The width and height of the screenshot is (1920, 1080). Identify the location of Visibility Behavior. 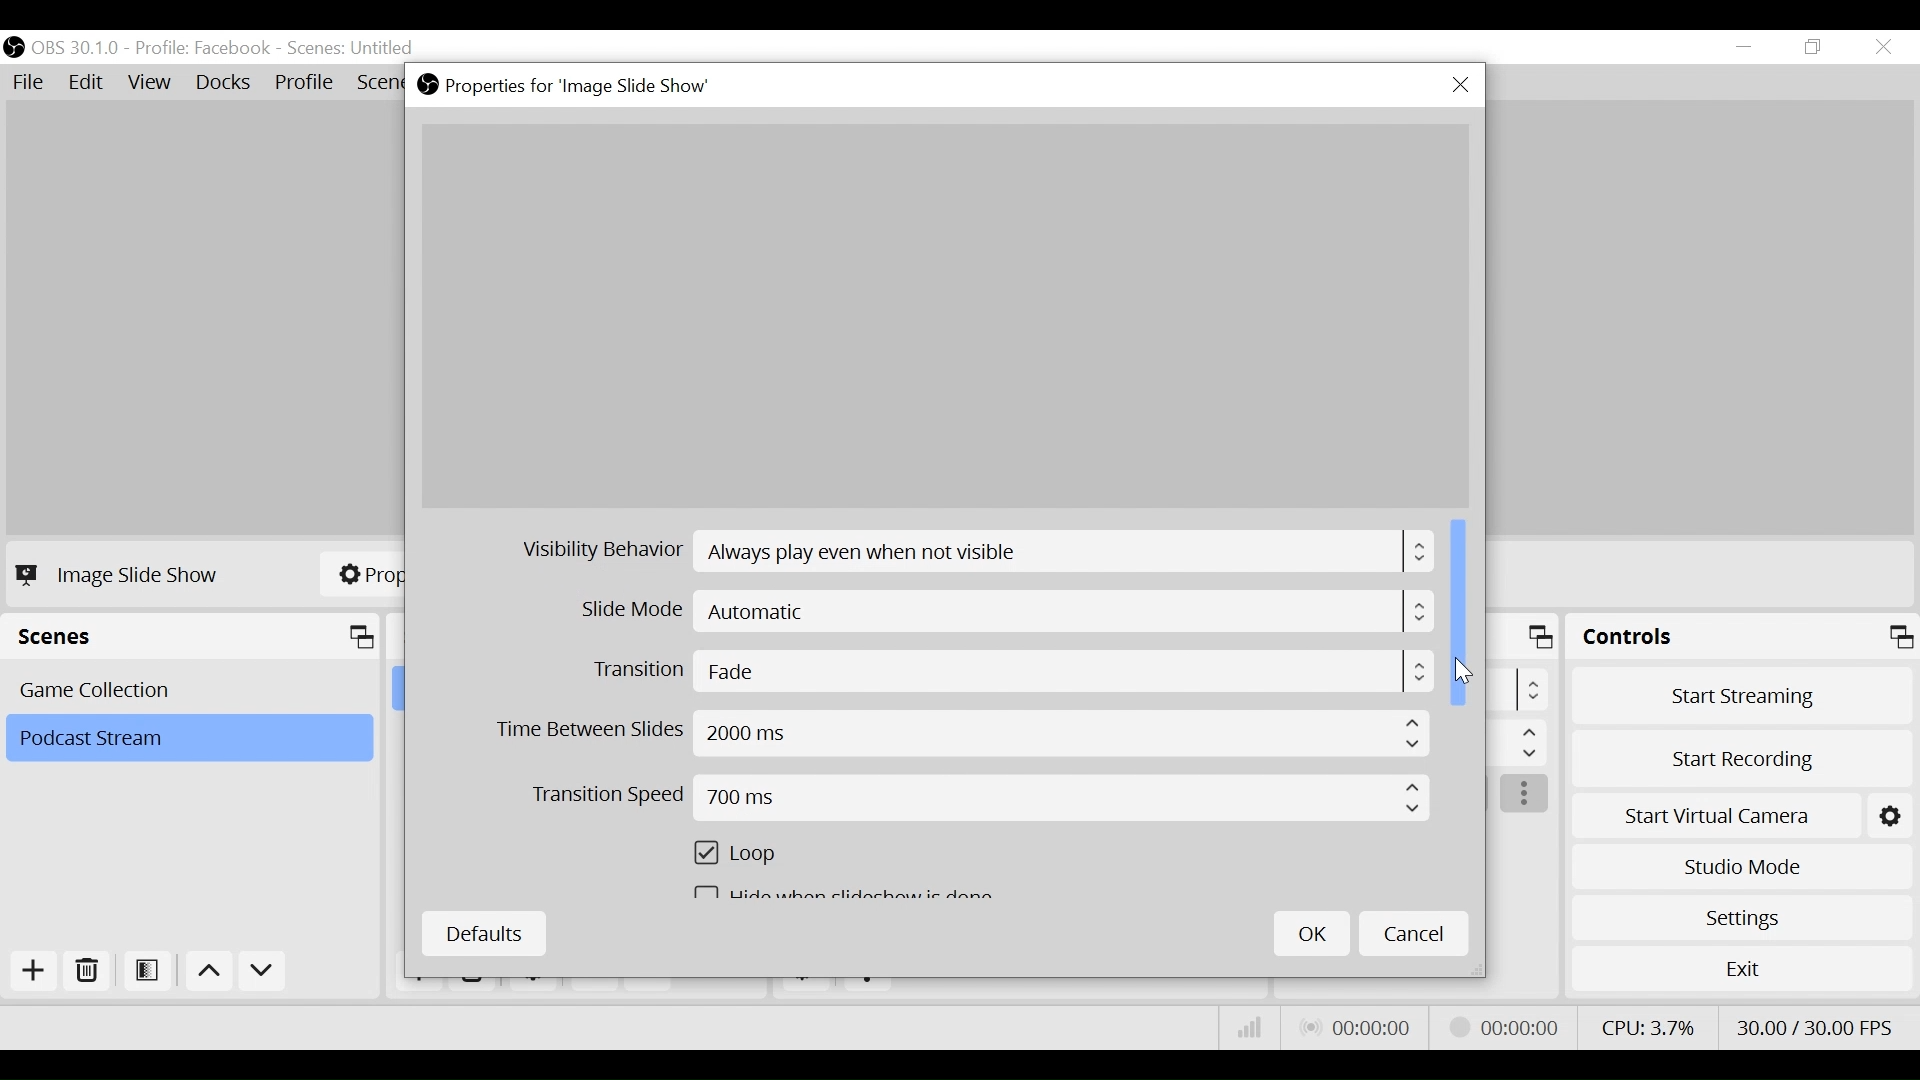
(979, 555).